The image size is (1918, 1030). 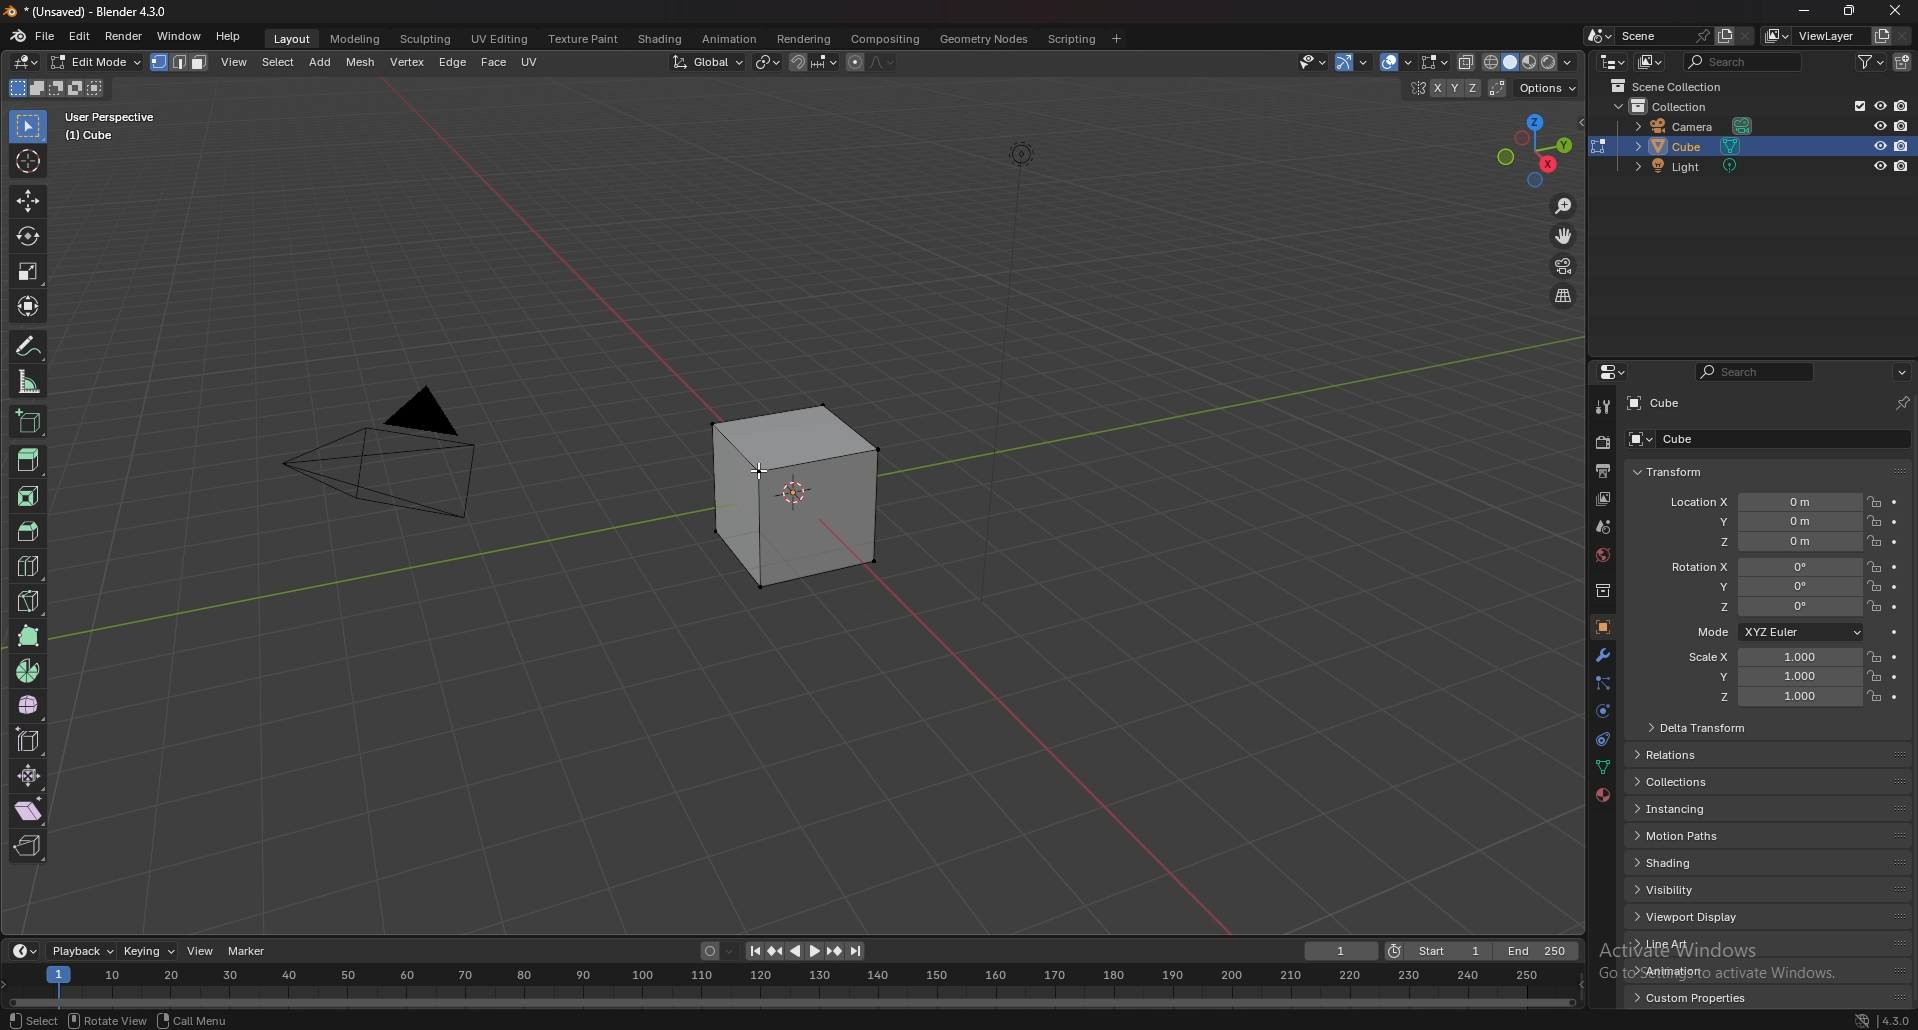 I want to click on start, so click(x=1435, y=951).